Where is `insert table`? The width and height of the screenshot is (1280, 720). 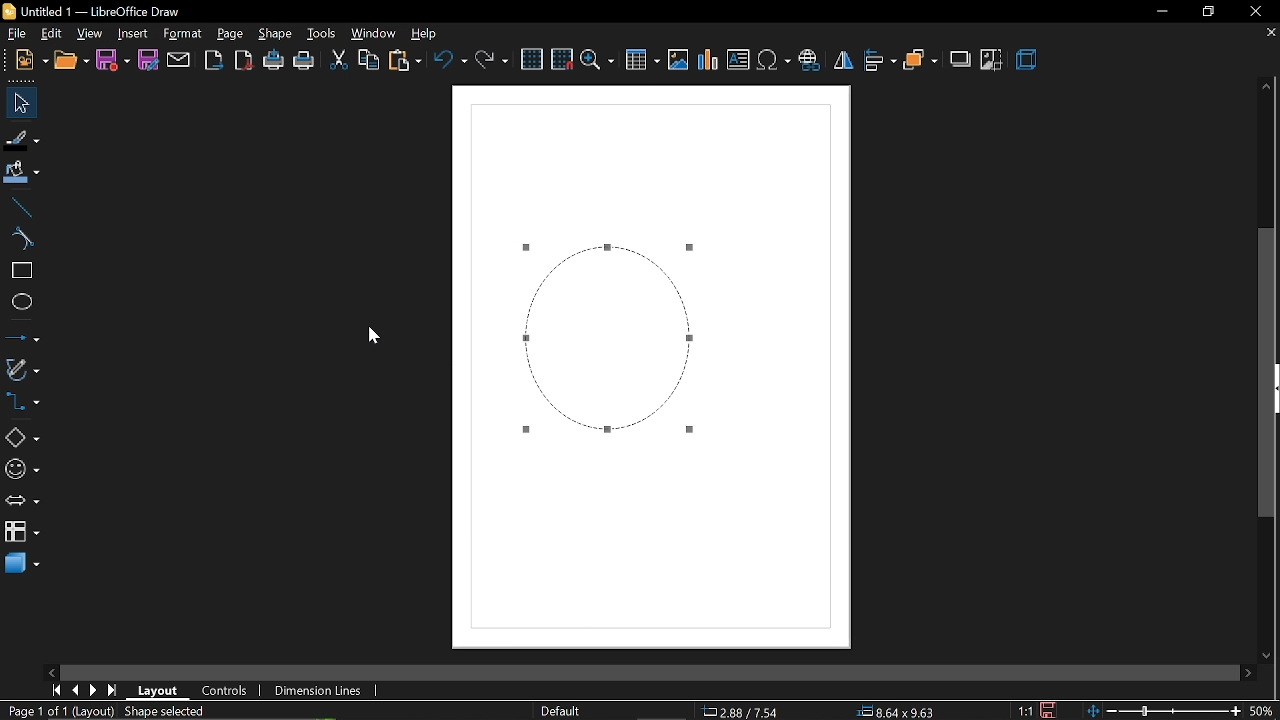
insert table is located at coordinates (642, 60).